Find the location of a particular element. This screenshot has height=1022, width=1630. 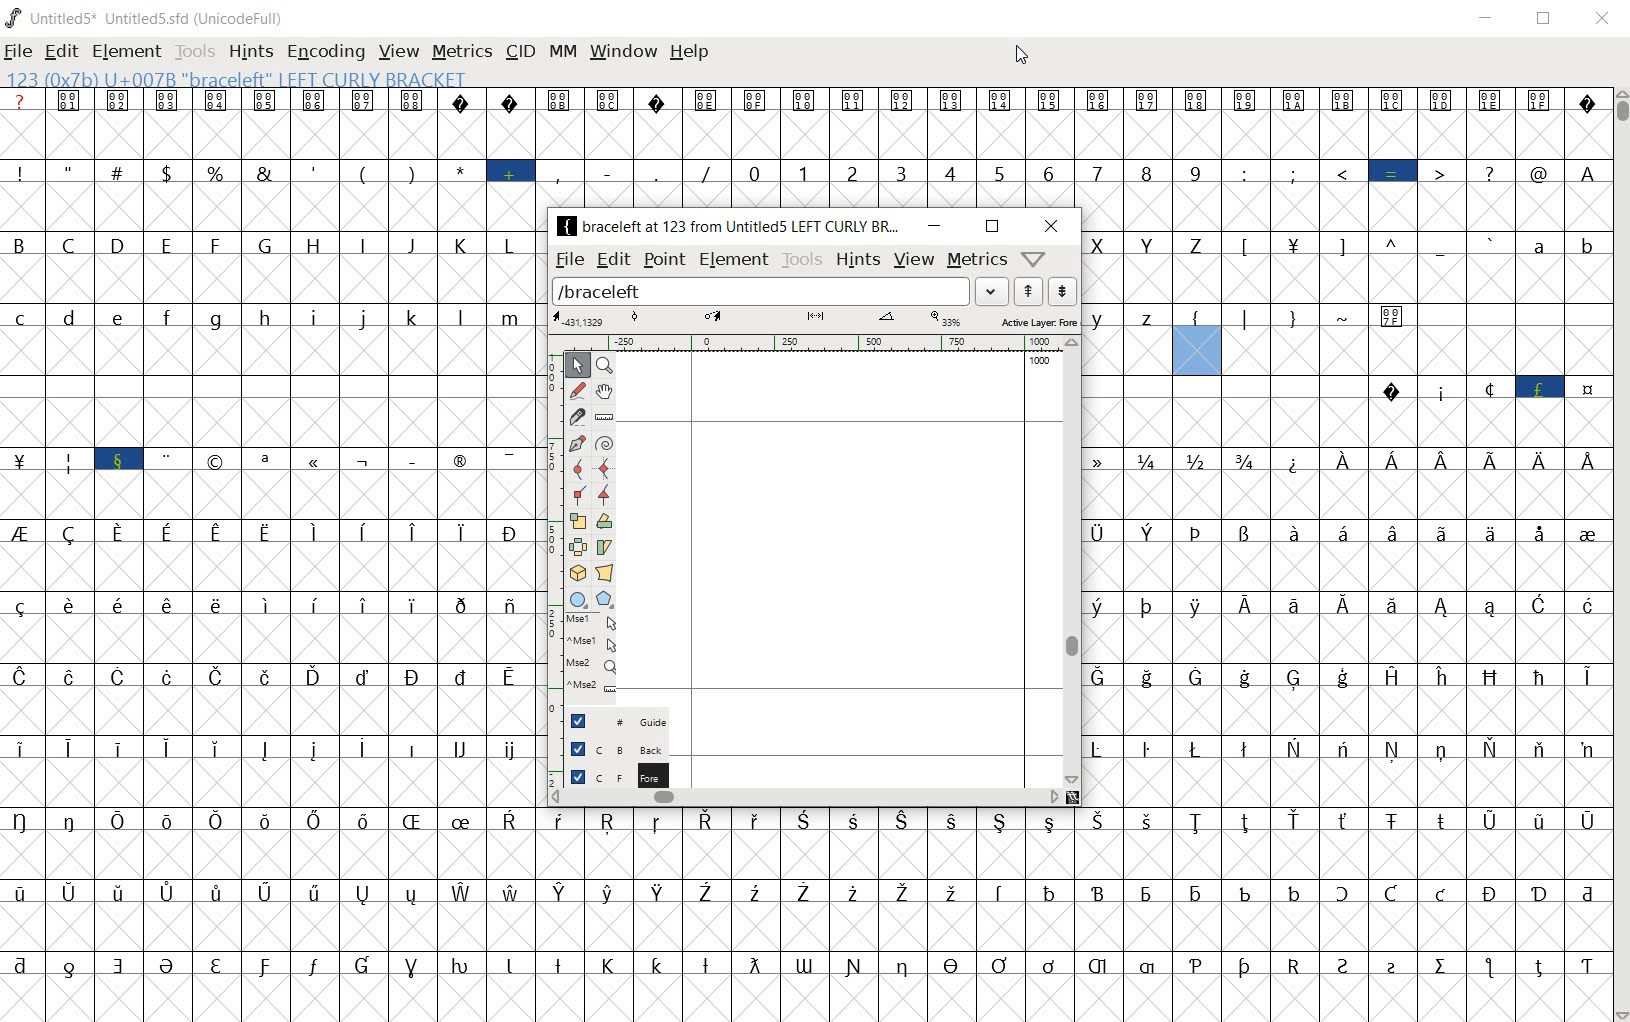

ruler is located at coordinates (822, 342).